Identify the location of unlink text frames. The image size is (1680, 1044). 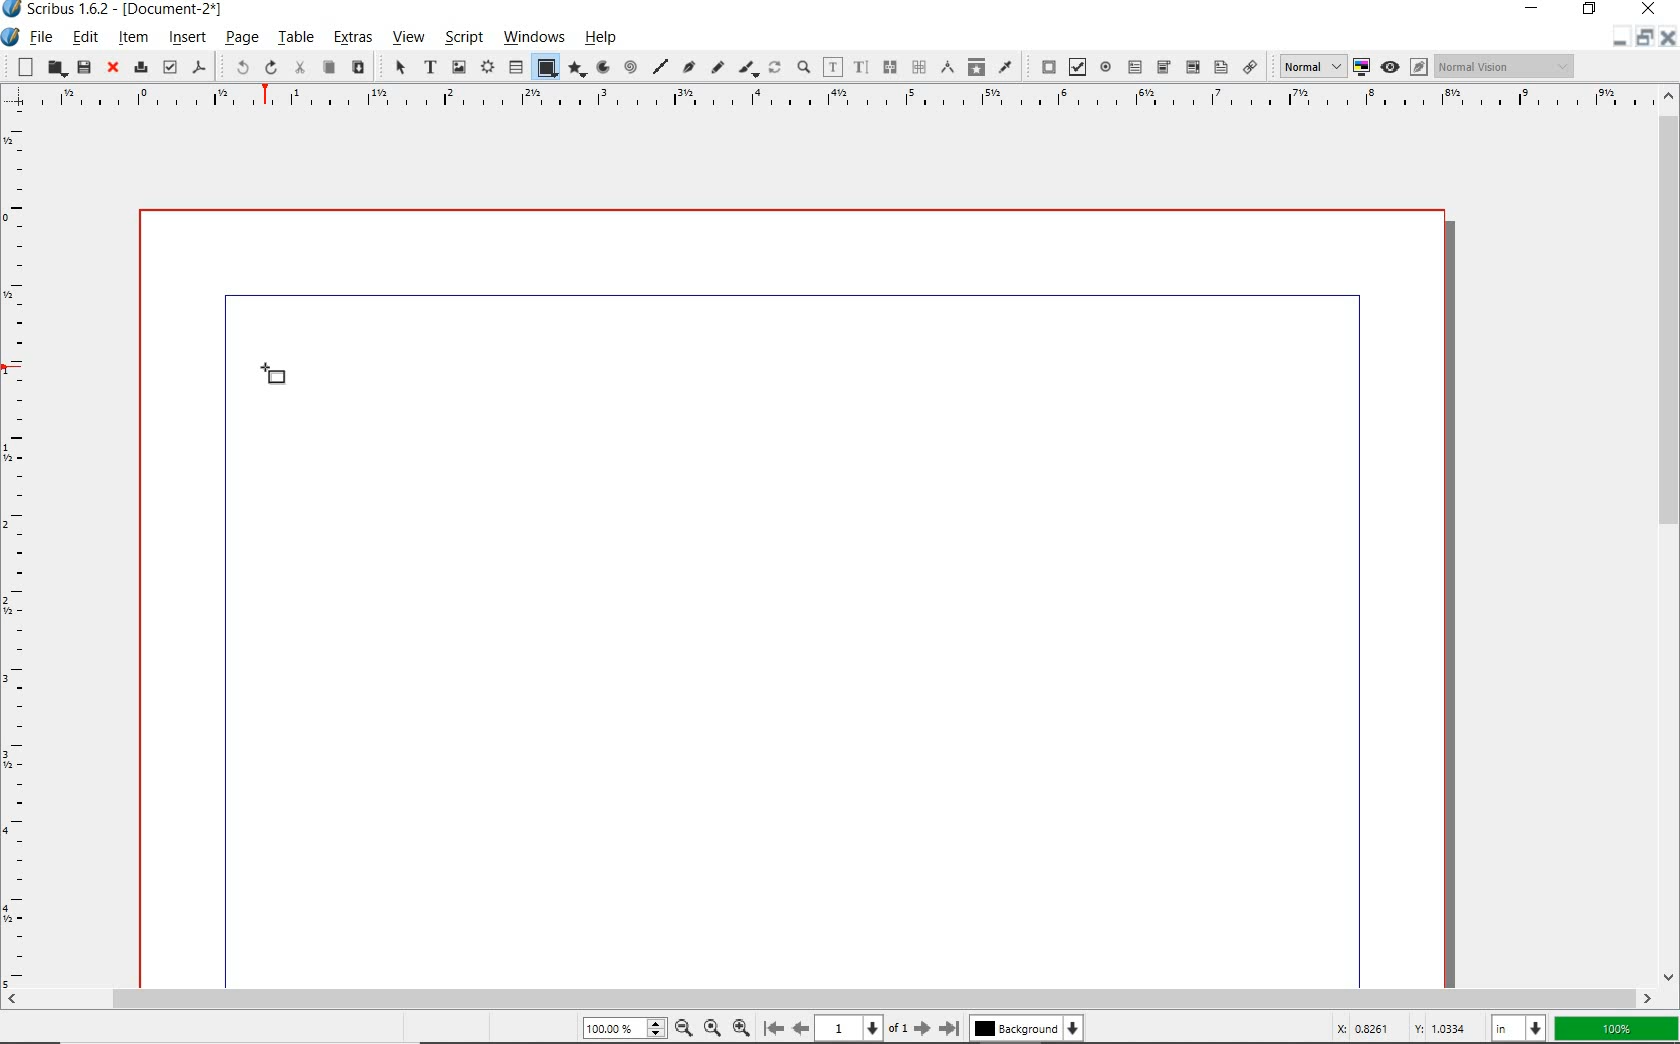
(887, 68).